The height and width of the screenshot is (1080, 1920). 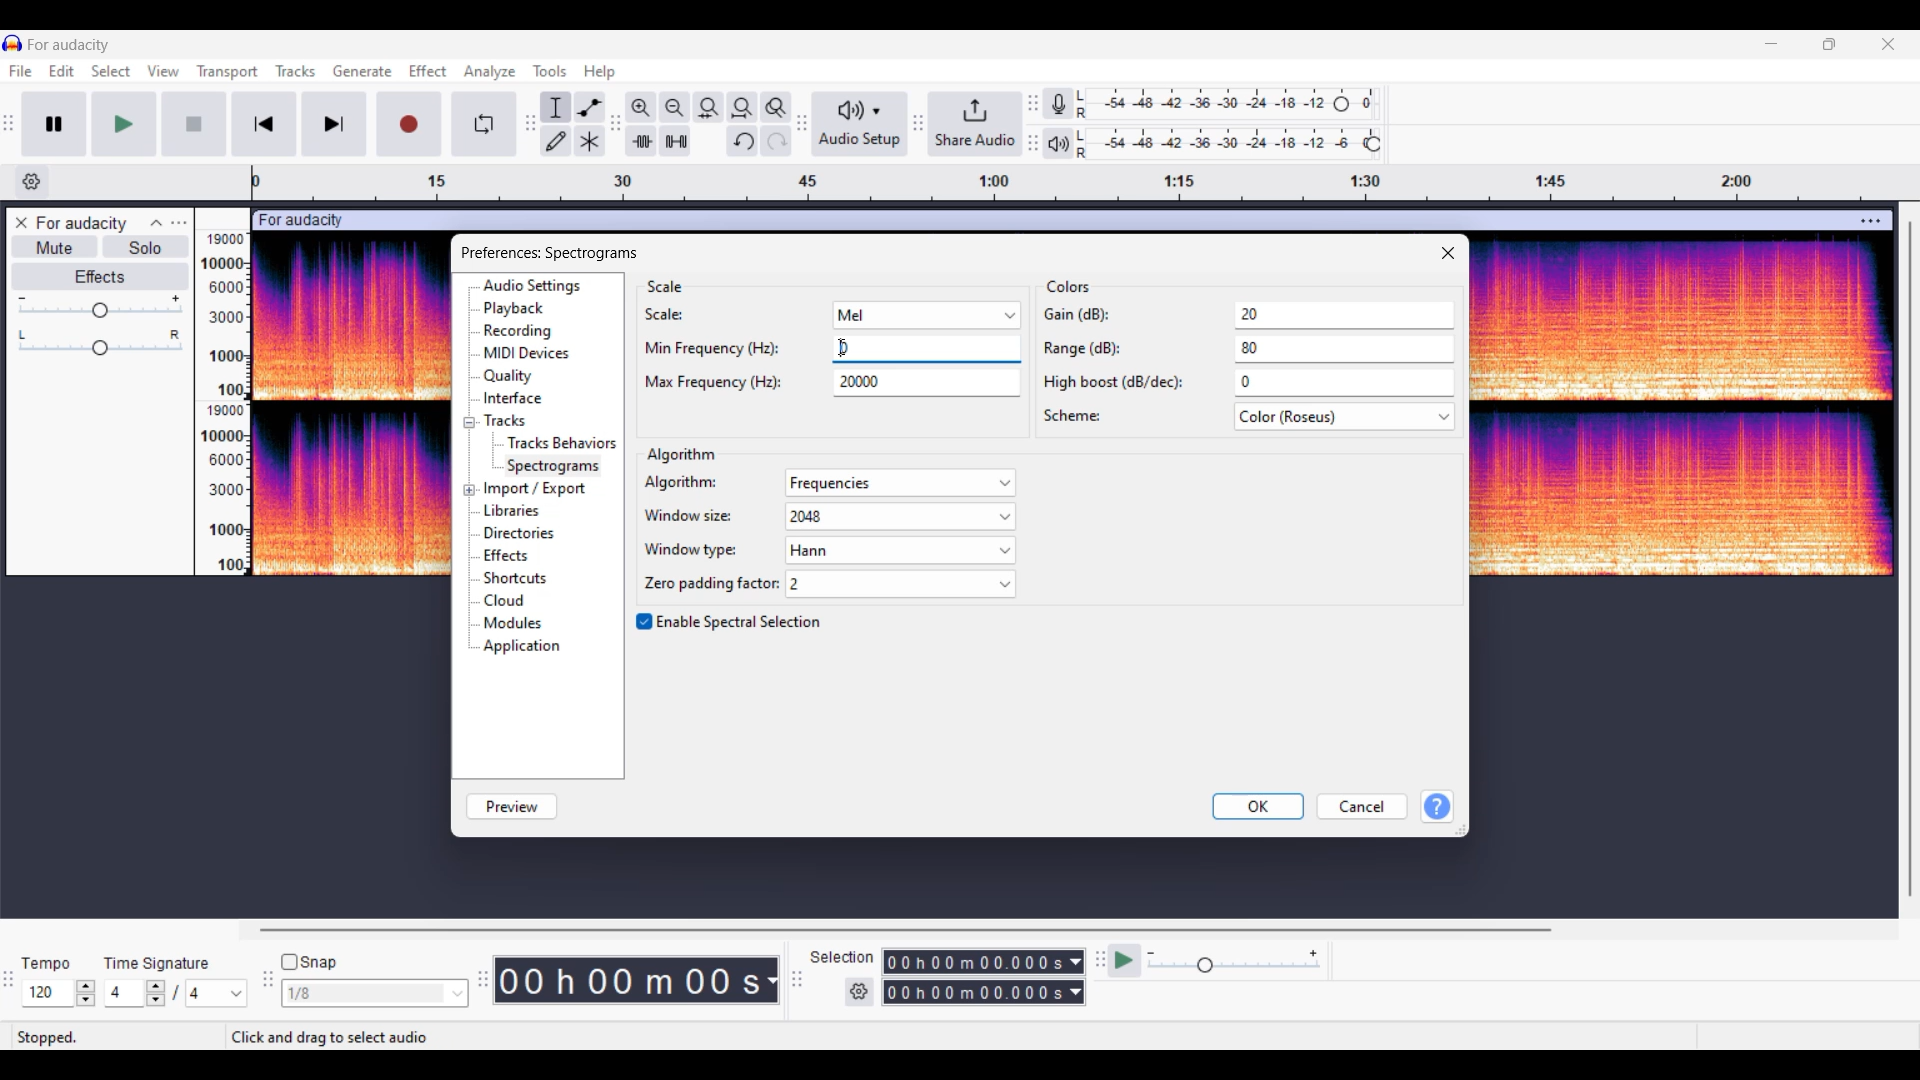 What do you see at coordinates (59, 993) in the screenshot?
I see `Tempo settings` at bounding box center [59, 993].